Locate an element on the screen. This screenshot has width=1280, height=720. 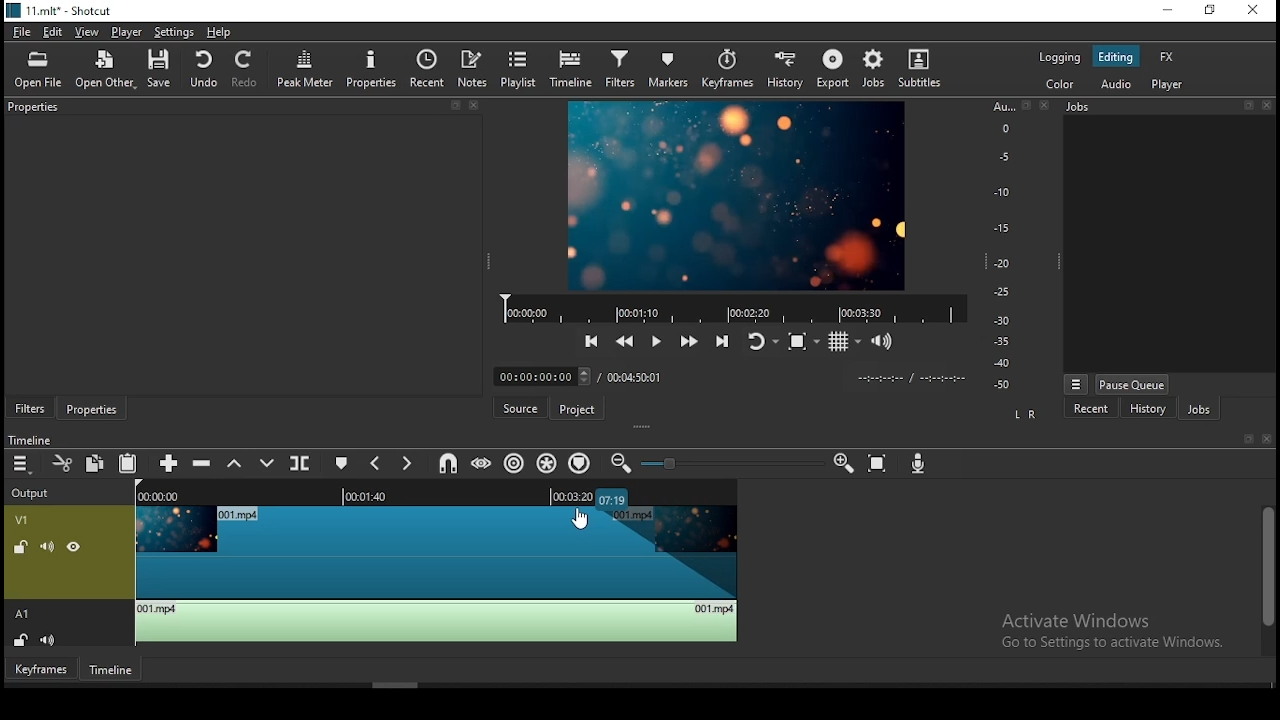
keyframes is located at coordinates (42, 672).